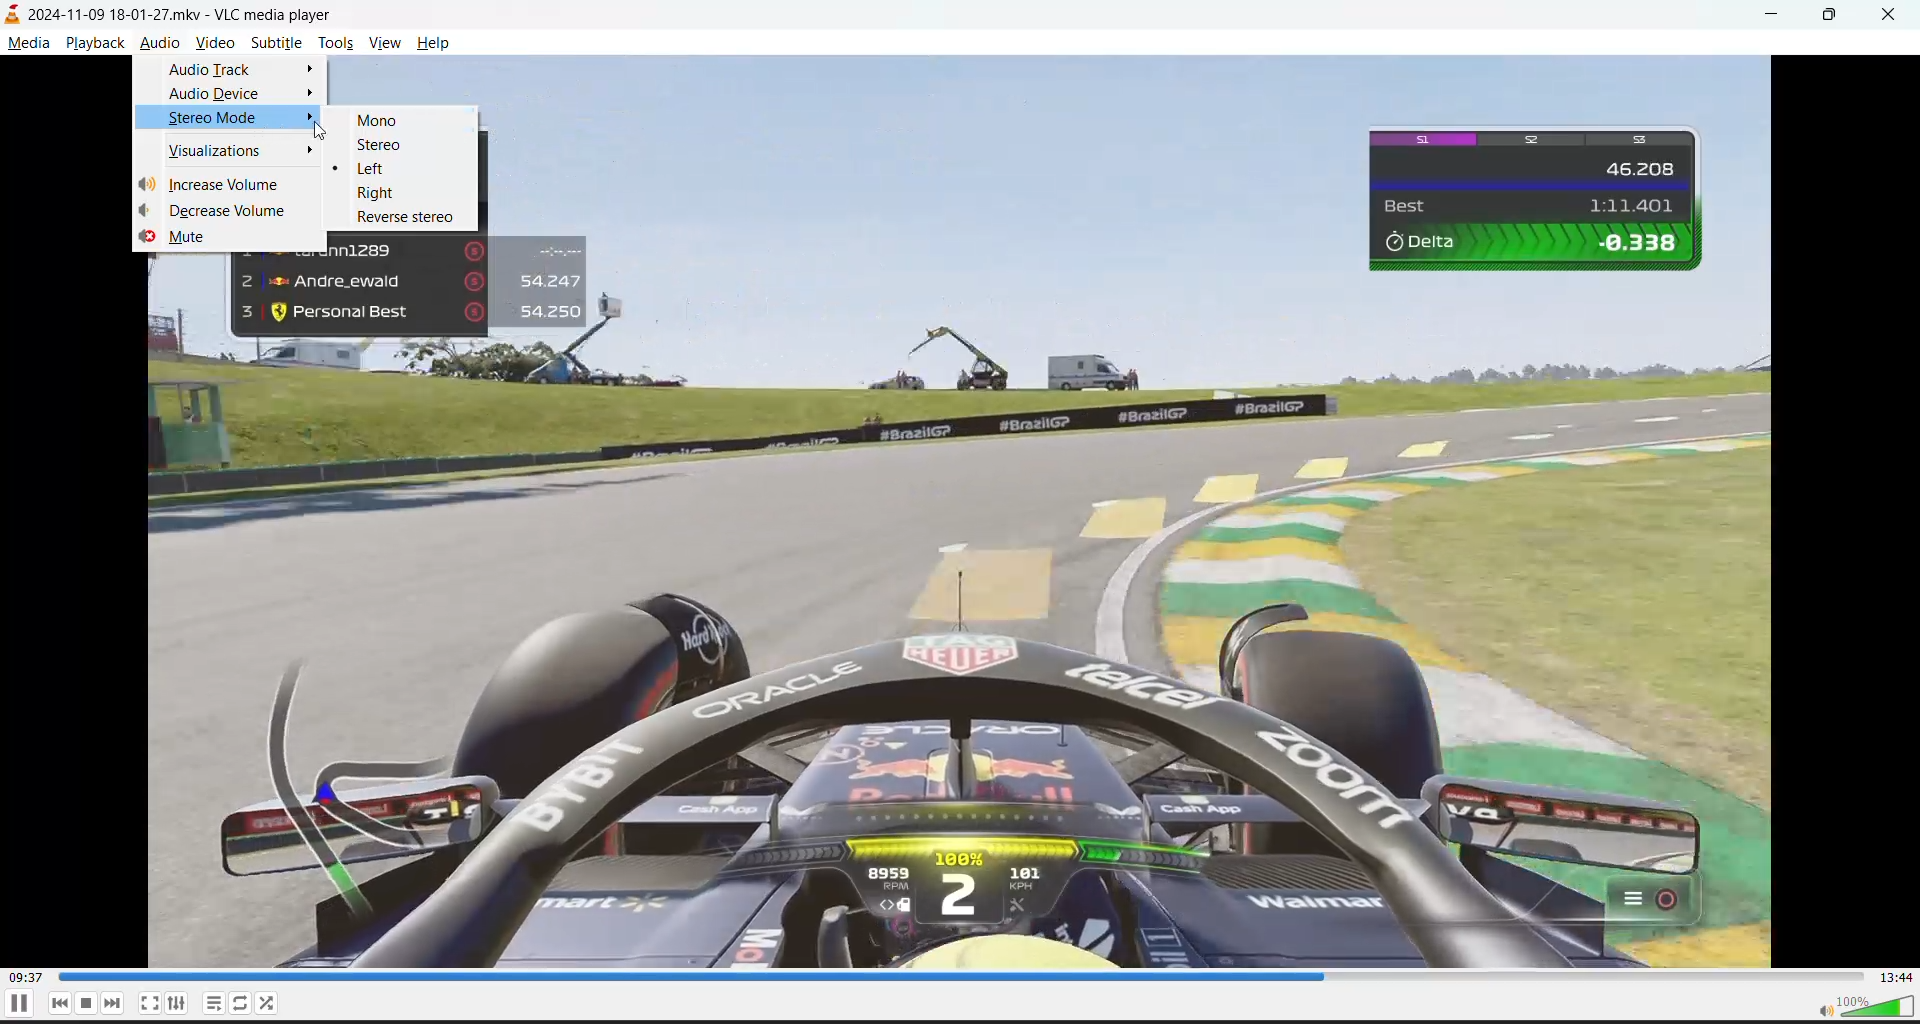 This screenshot has height=1024, width=1920. What do you see at coordinates (234, 212) in the screenshot?
I see `decrease volume` at bounding box center [234, 212].